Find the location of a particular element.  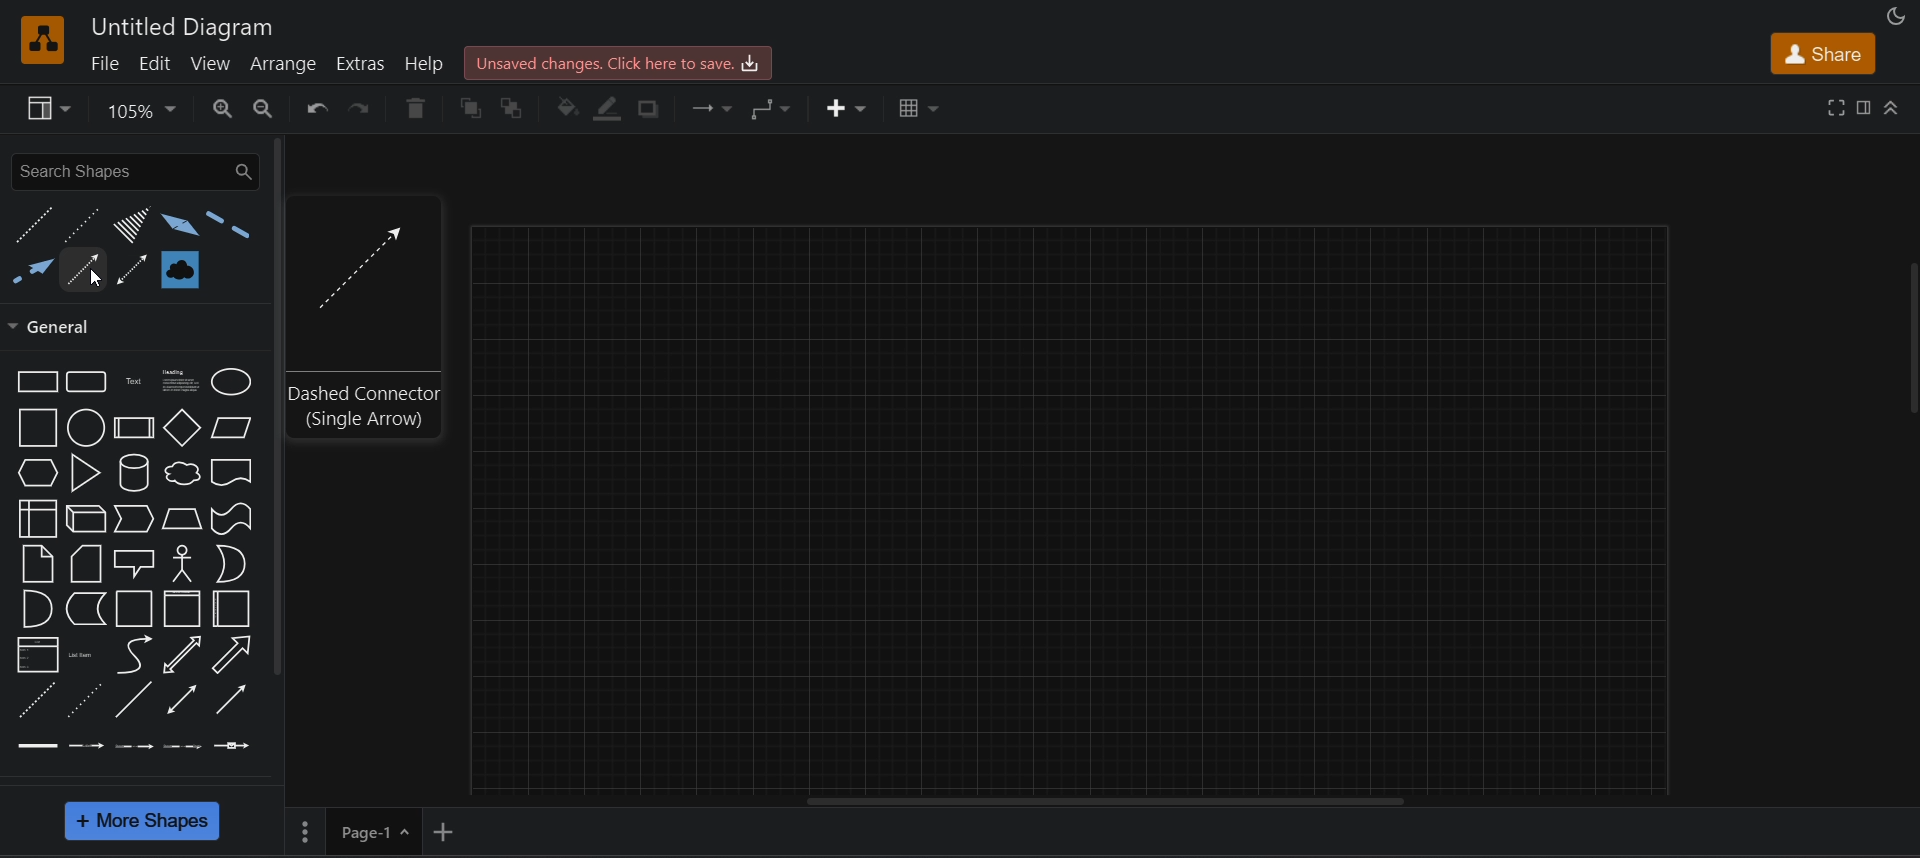

arrow heads is located at coordinates (175, 224).